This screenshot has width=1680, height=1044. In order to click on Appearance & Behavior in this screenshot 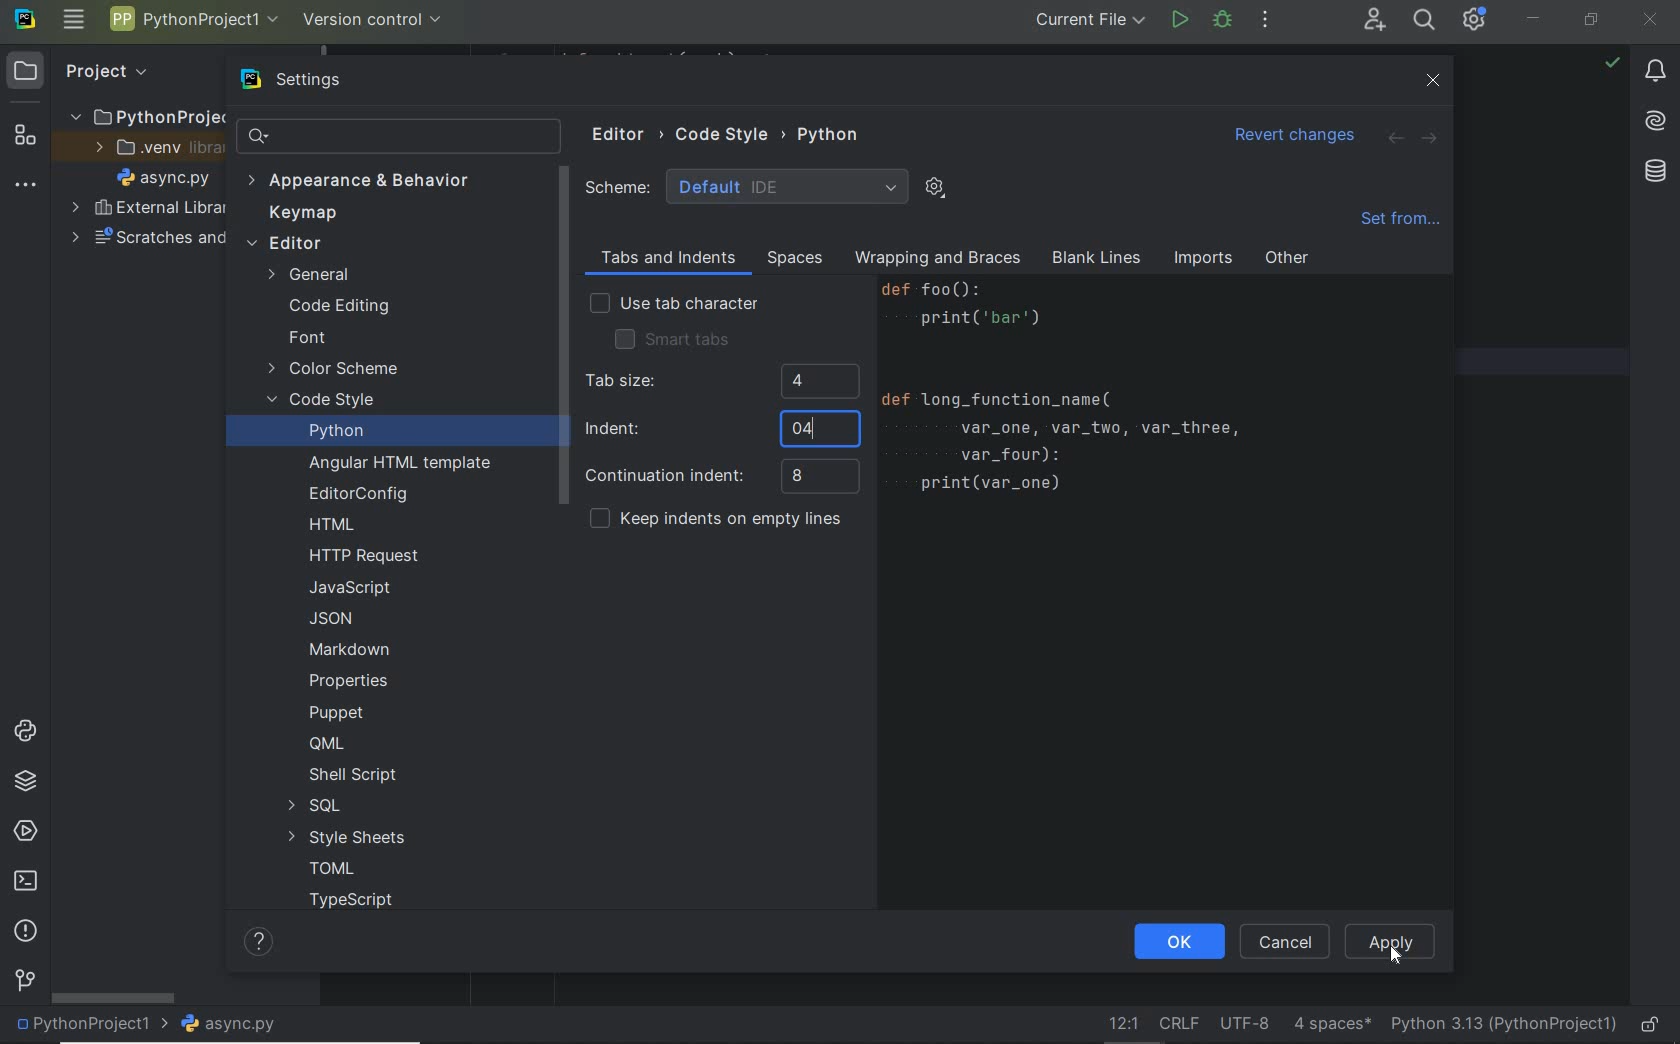, I will do `click(359, 183)`.